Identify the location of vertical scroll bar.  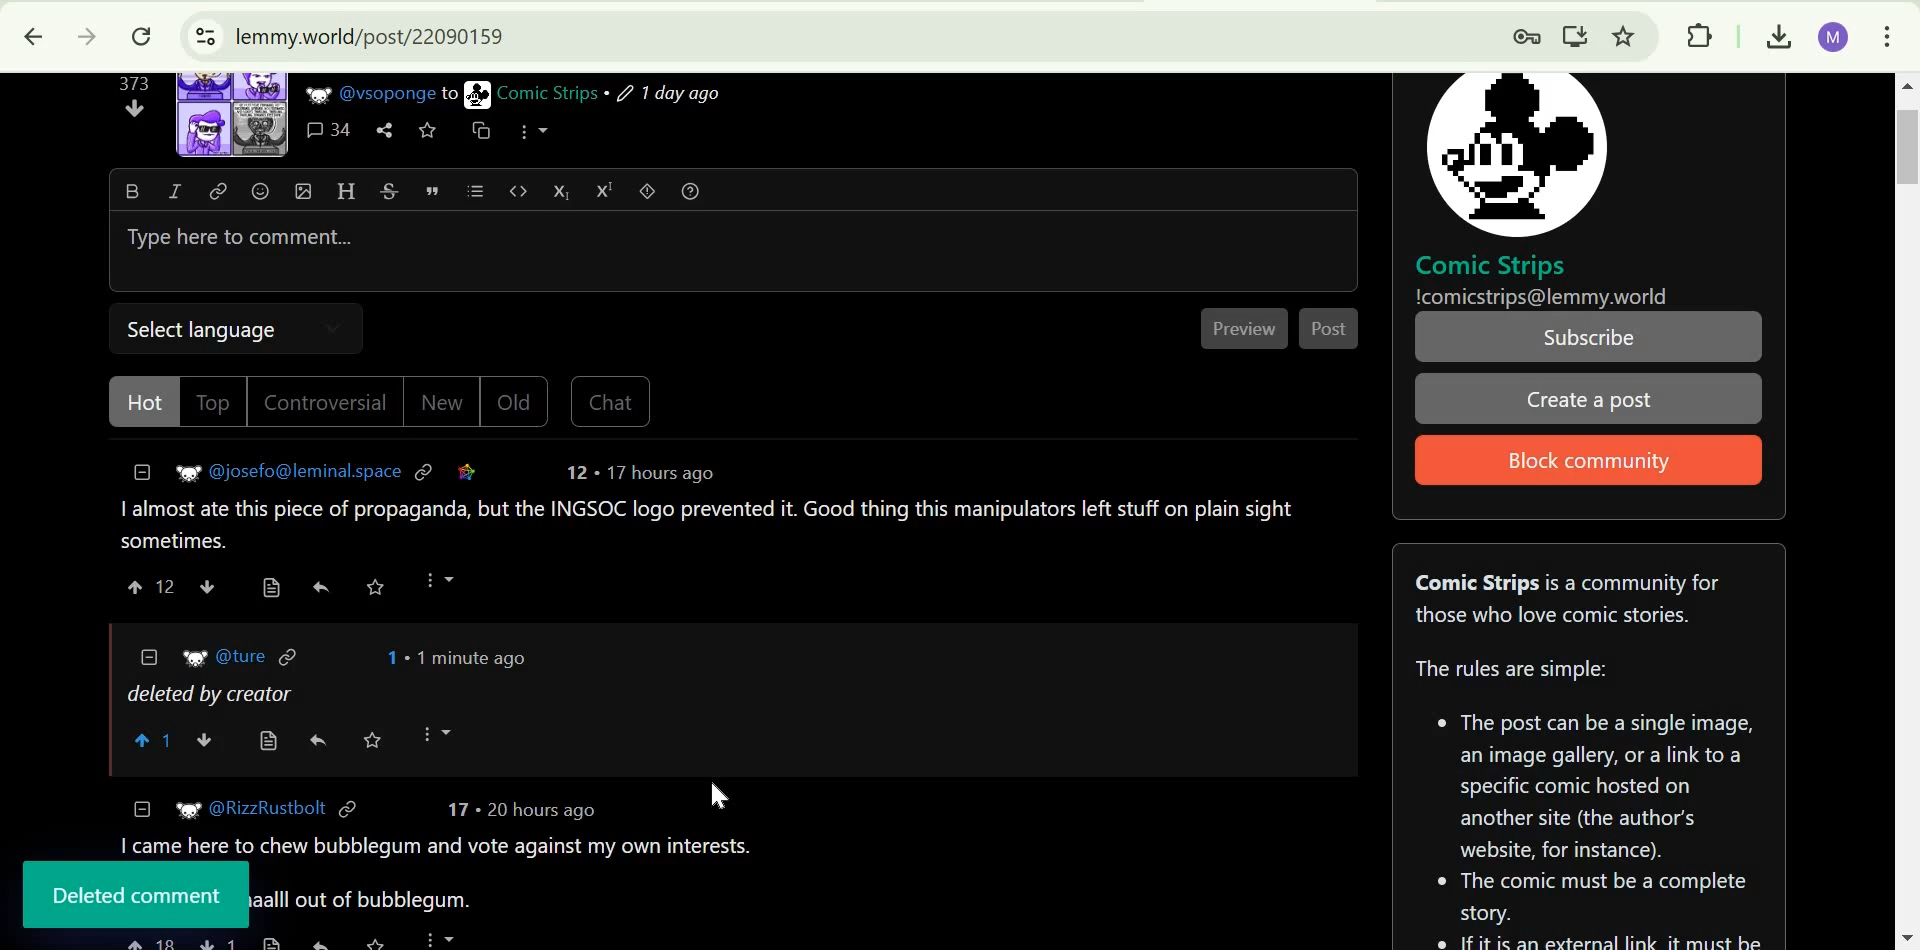
(1898, 146).